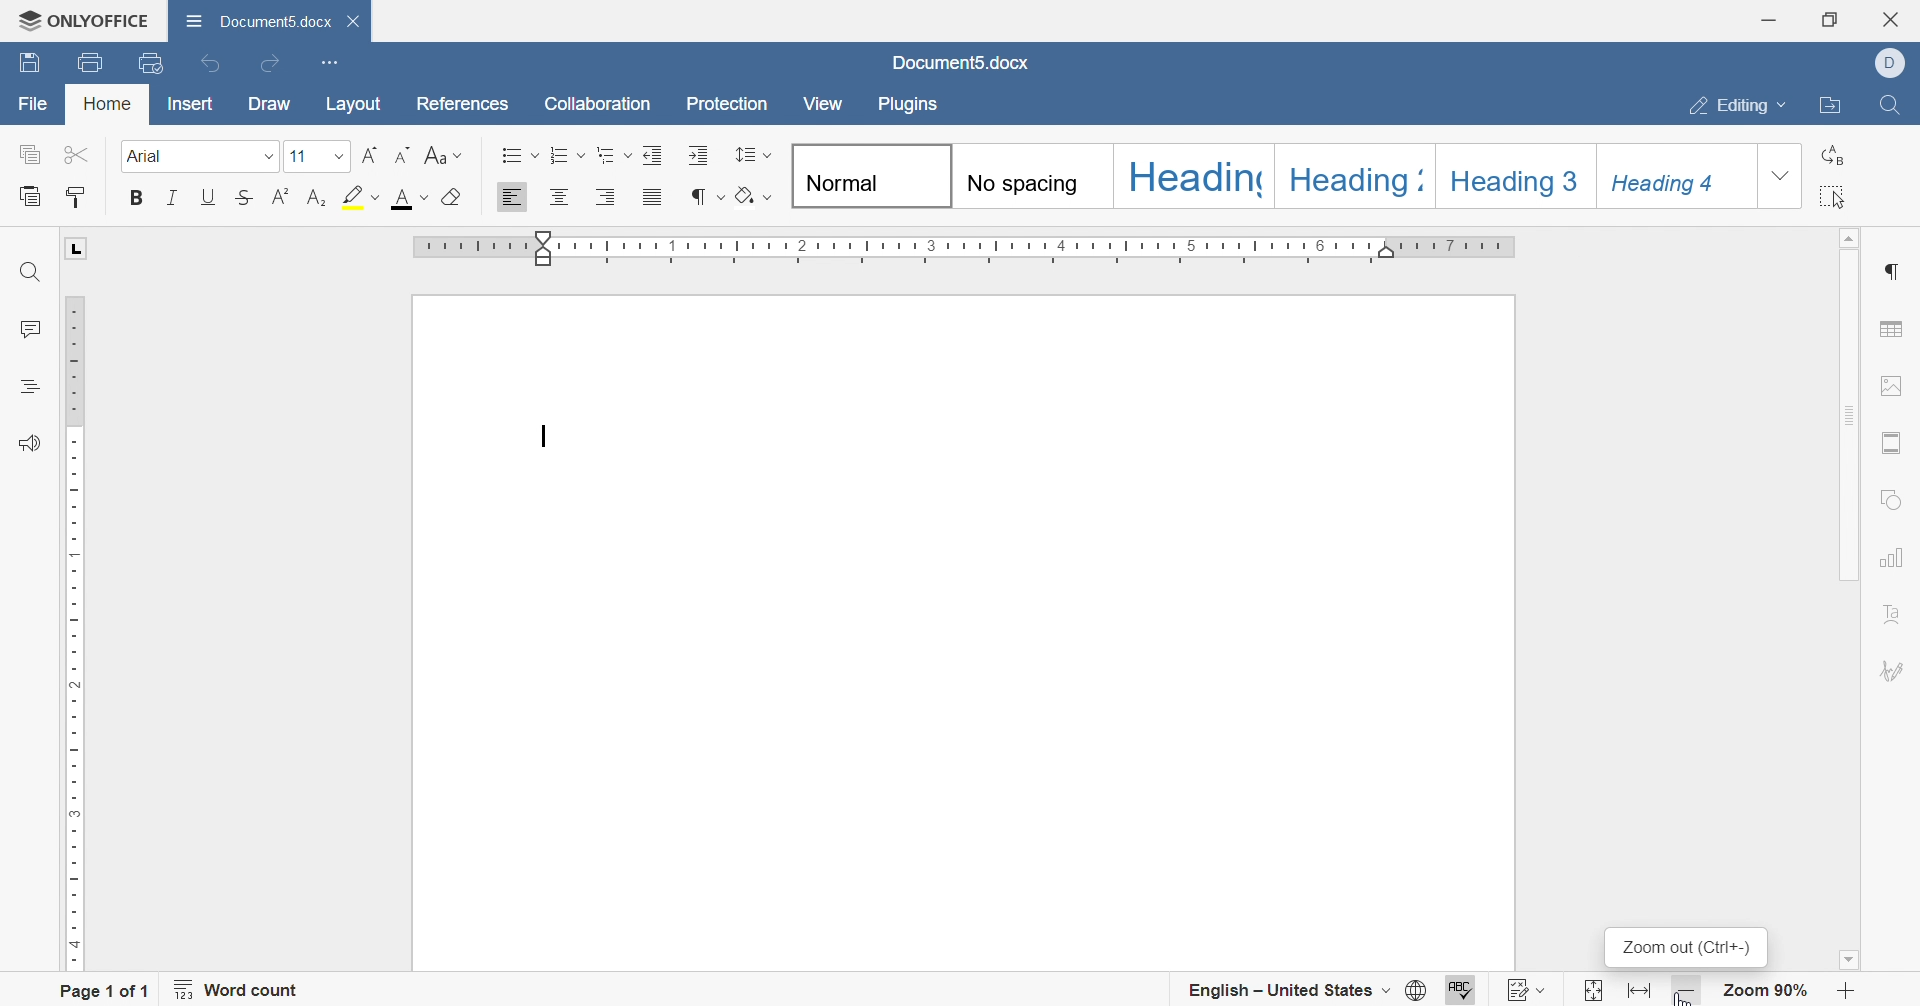  Describe the element at coordinates (1889, 63) in the screenshot. I see `dell` at that location.